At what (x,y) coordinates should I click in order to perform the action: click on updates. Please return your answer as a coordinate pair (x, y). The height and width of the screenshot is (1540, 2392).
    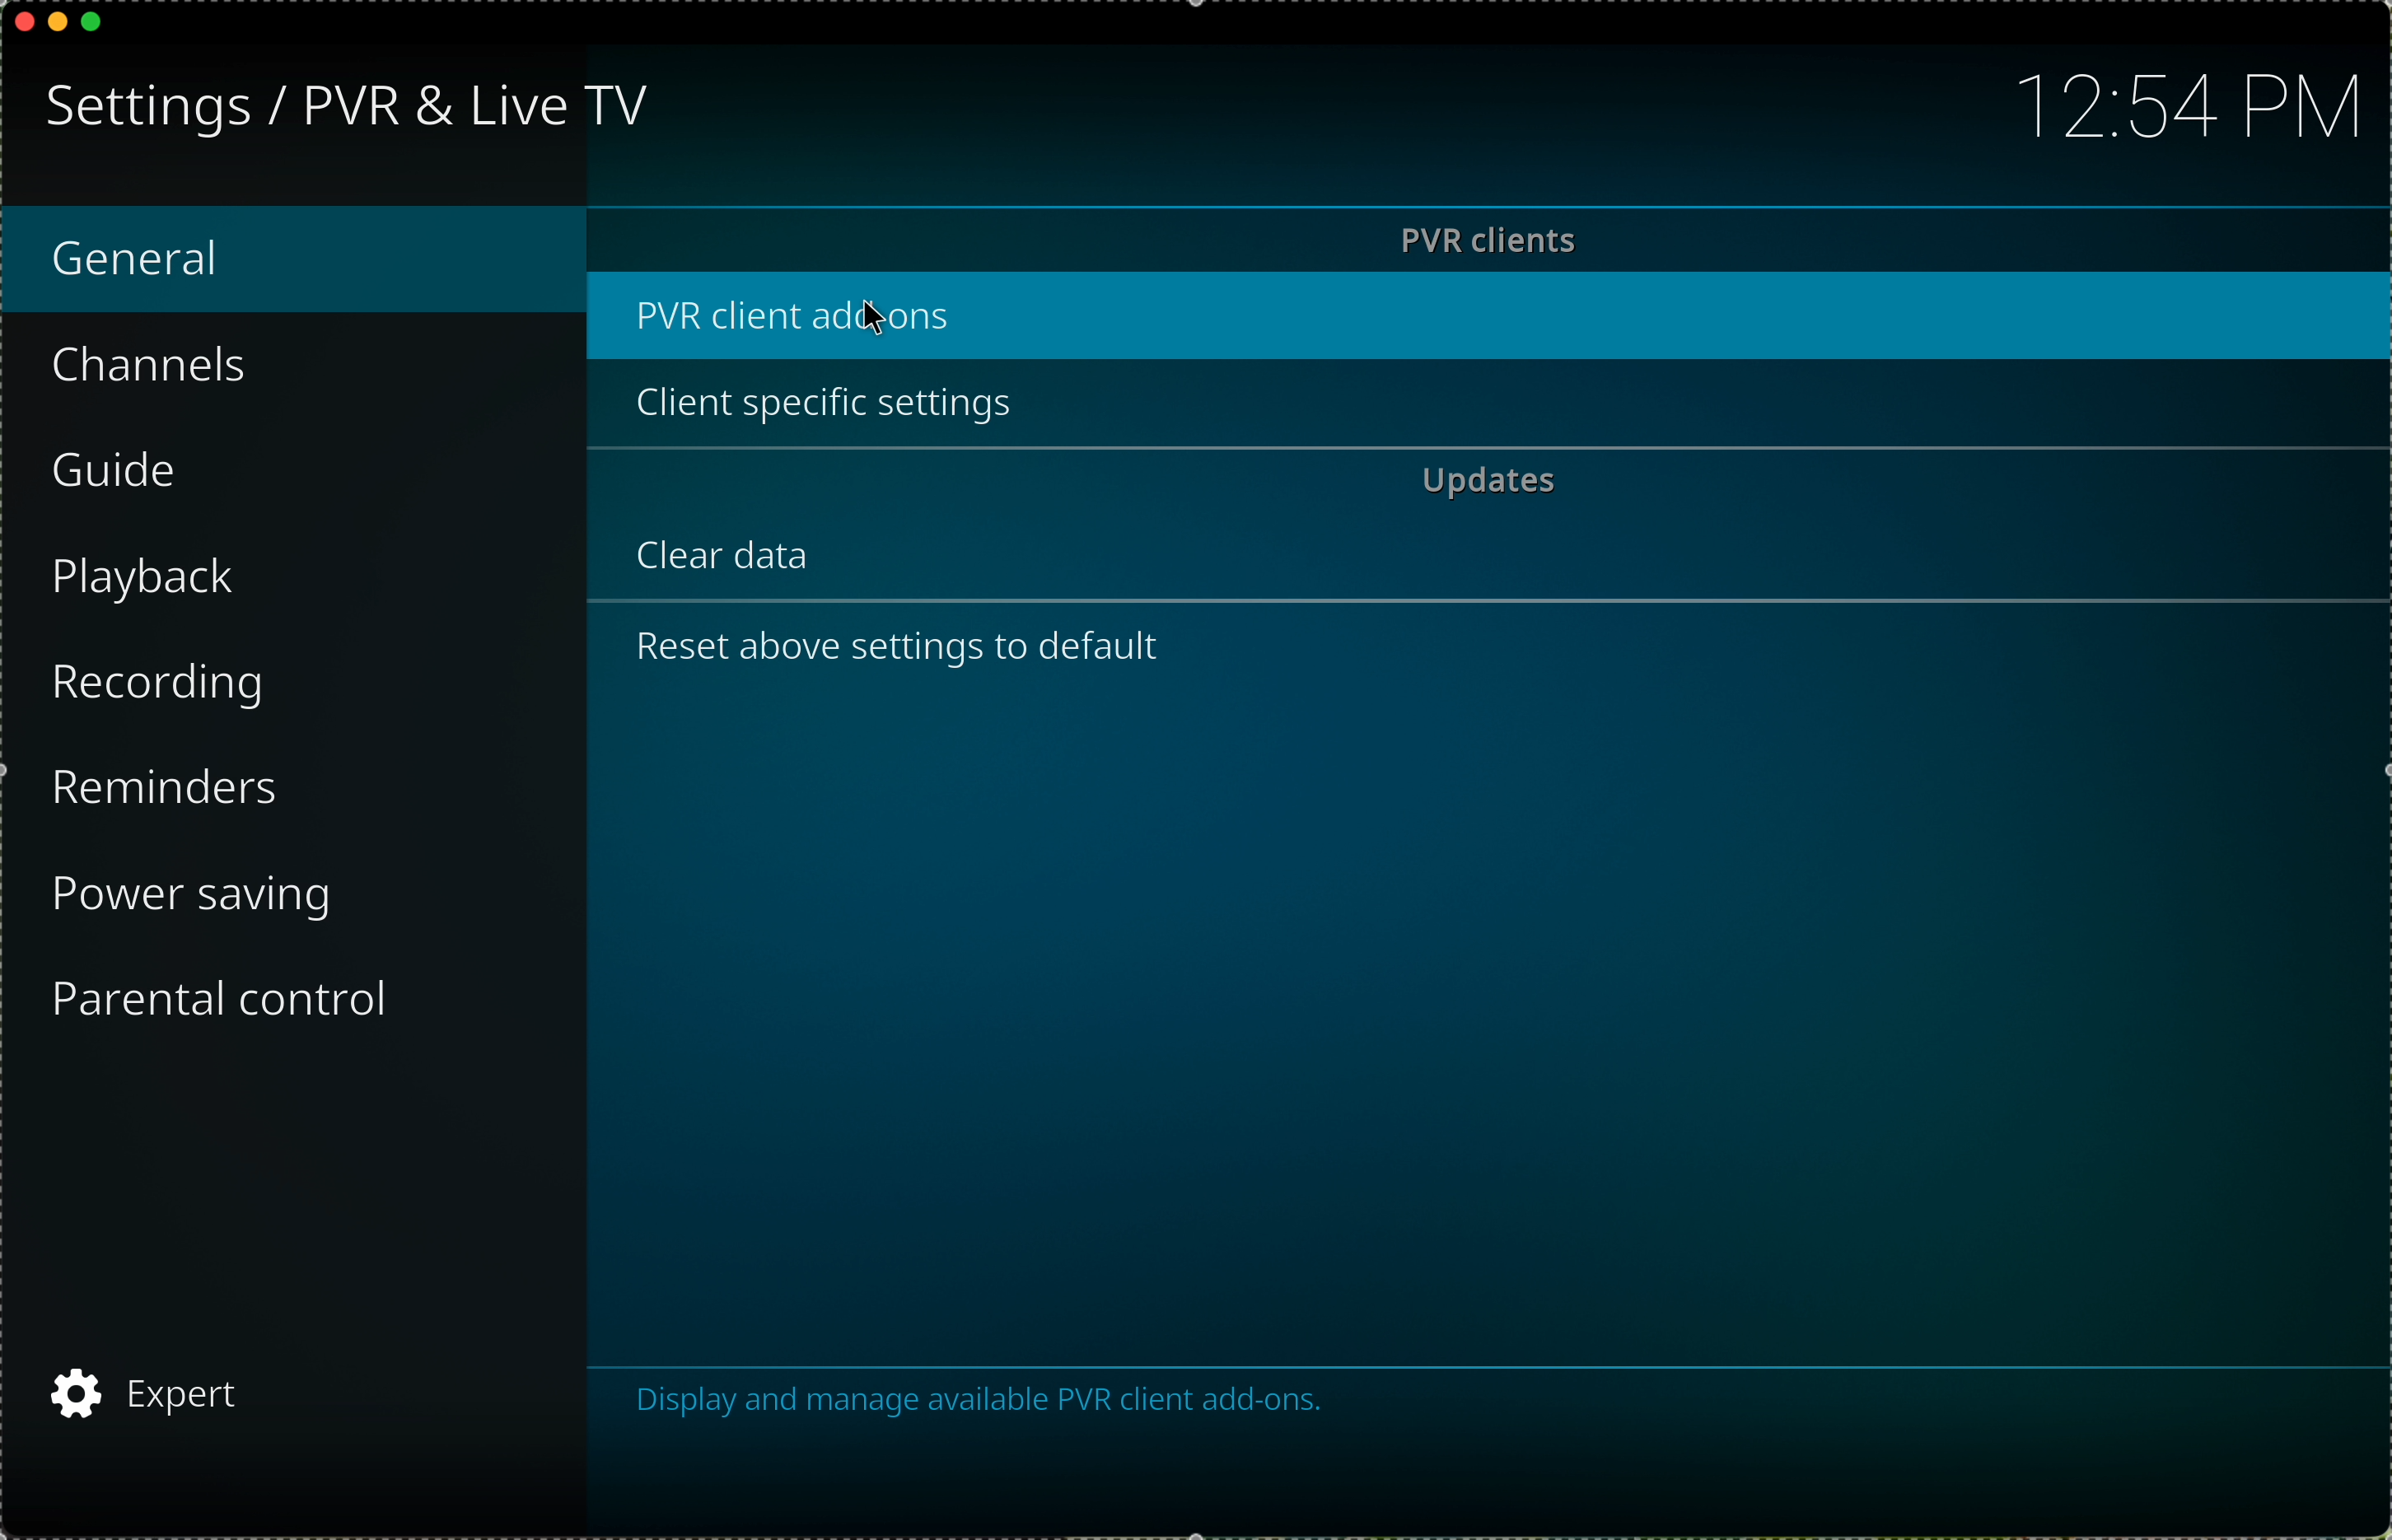
    Looking at the image, I should click on (1492, 482).